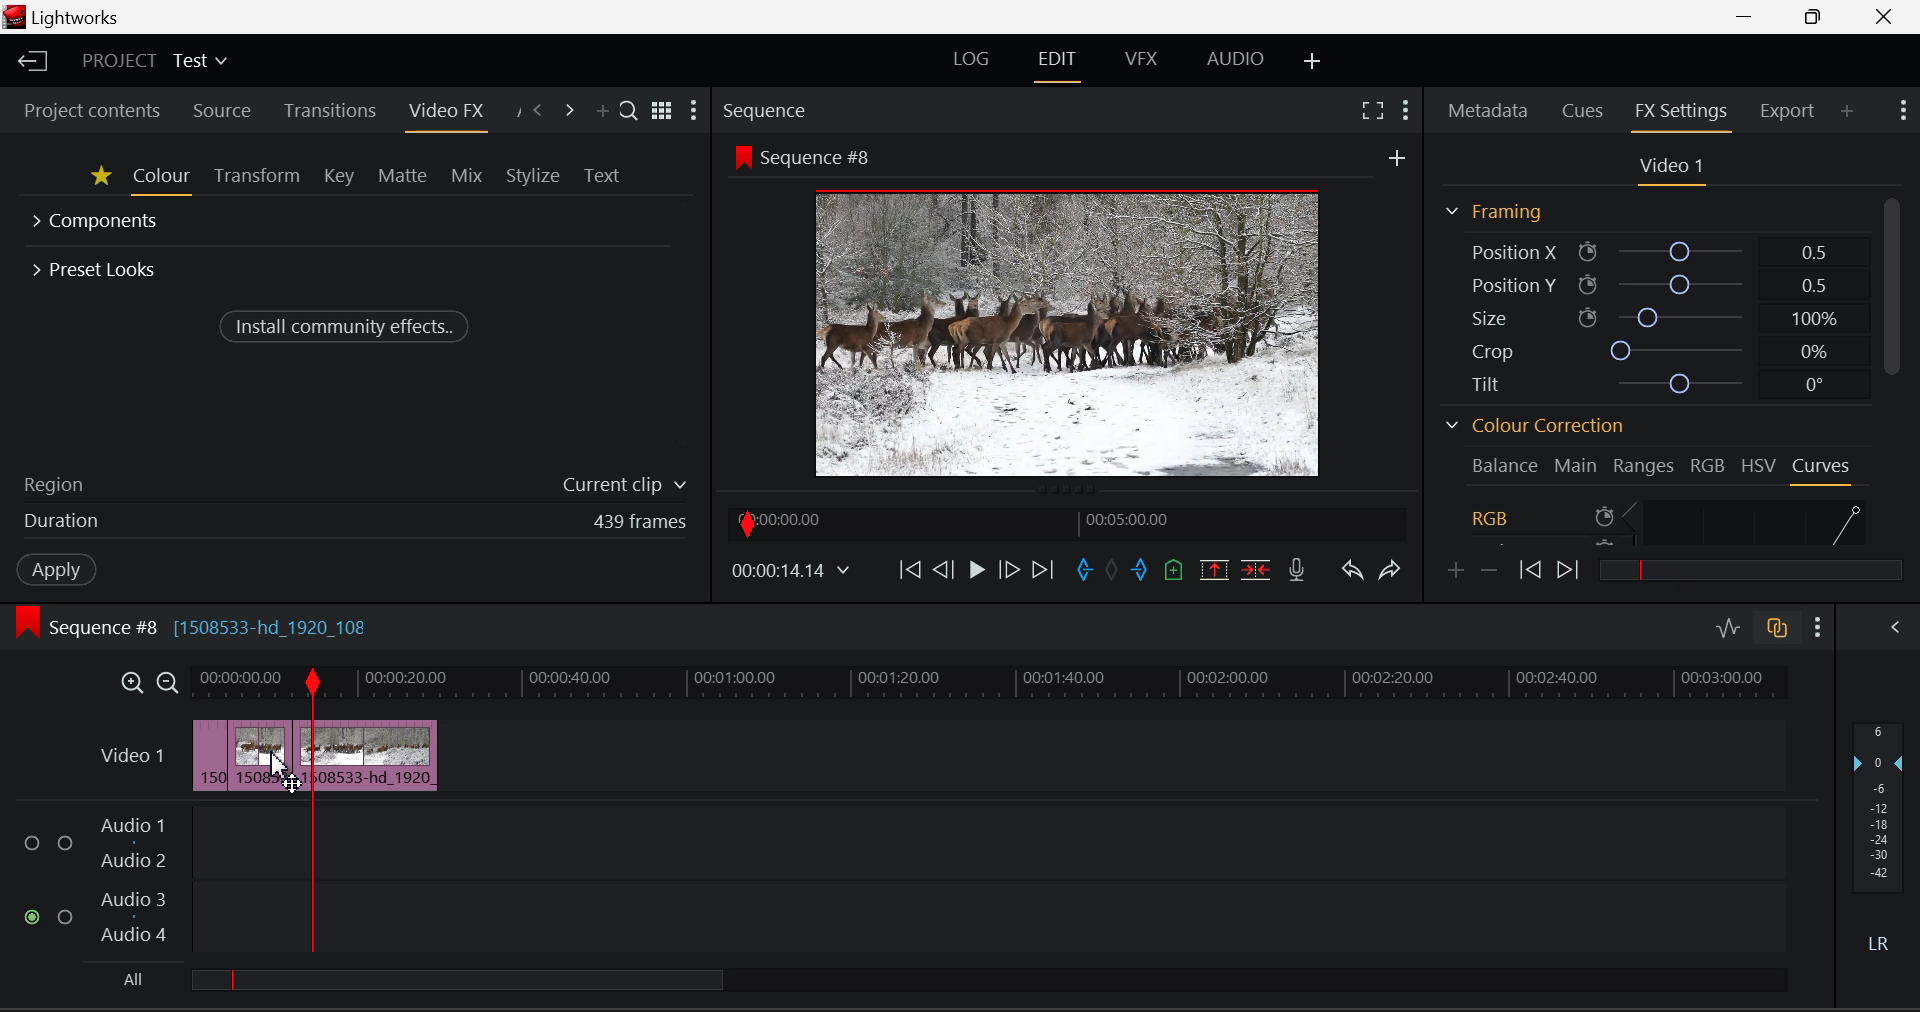 The width and height of the screenshot is (1920, 1012). Describe the element at coordinates (81, 17) in the screenshot. I see `Lightworks` at that location.